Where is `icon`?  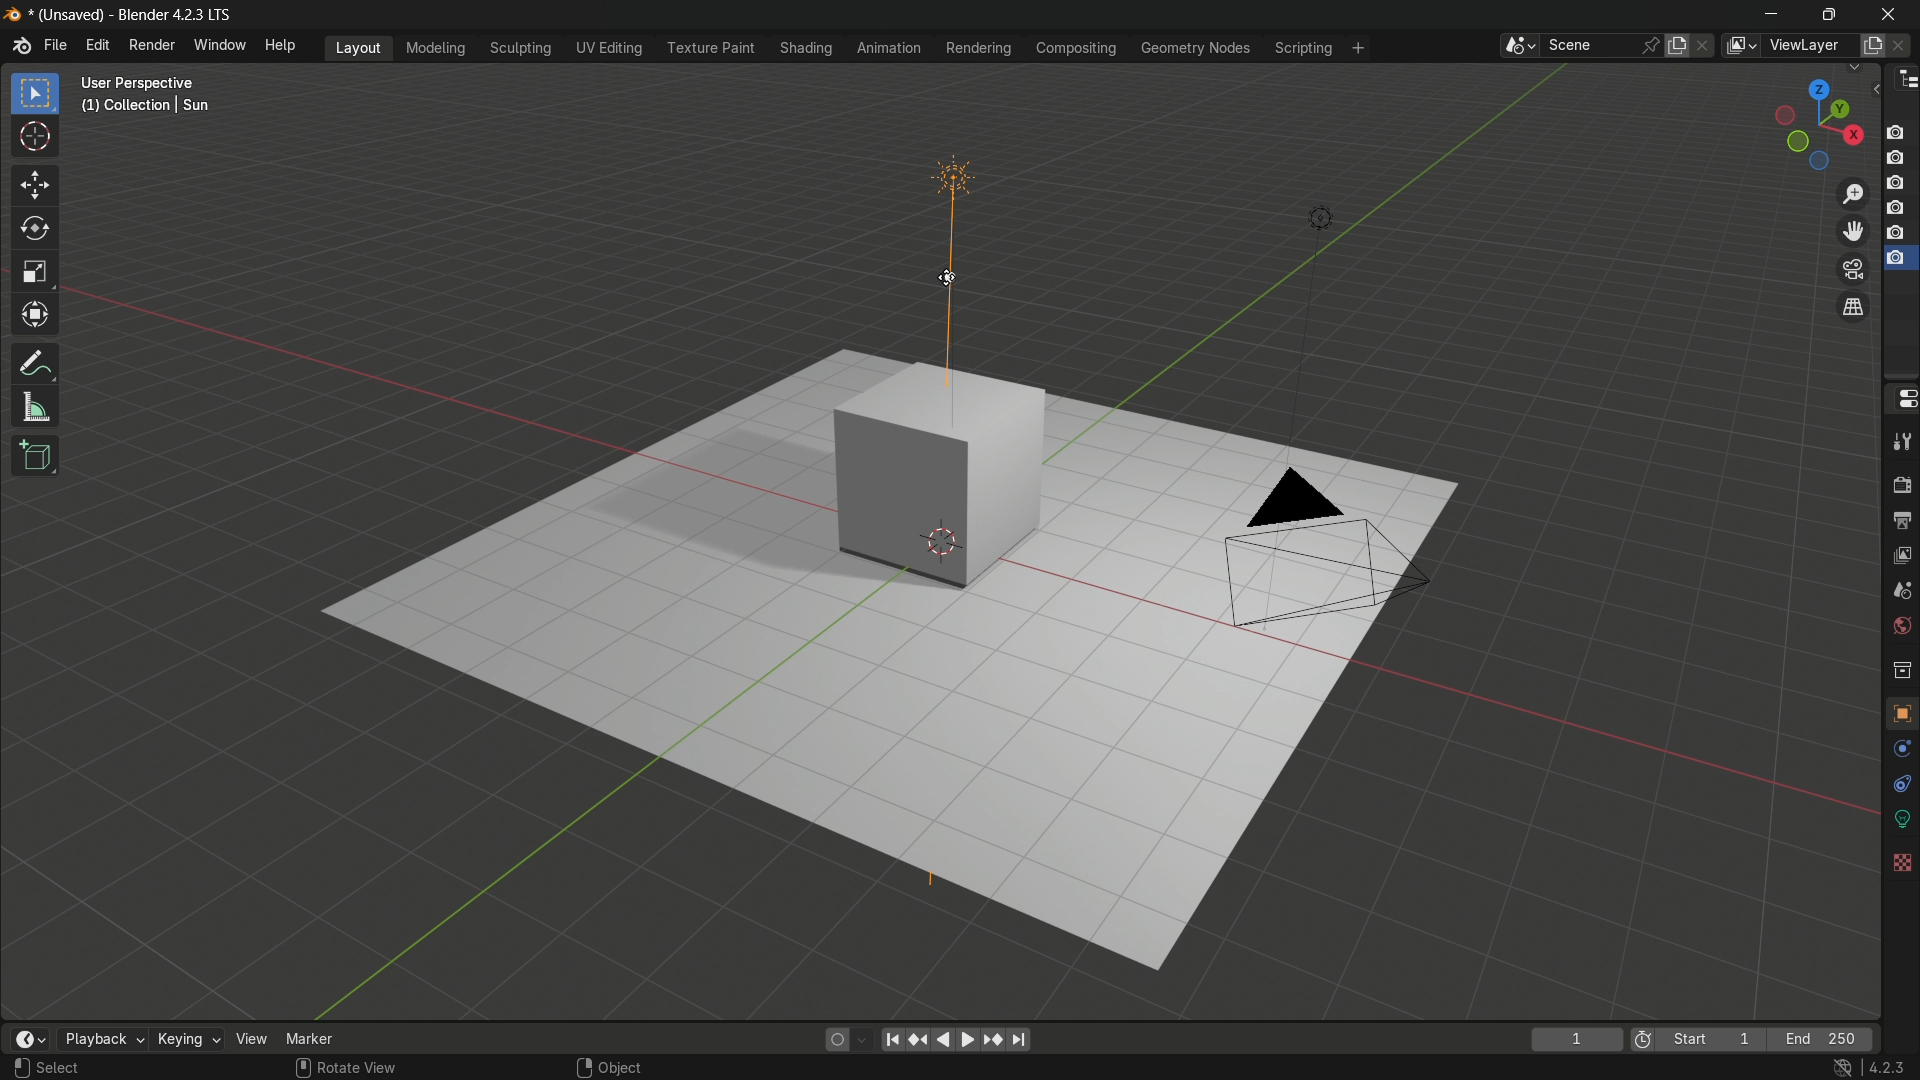
icon is located at coordinates (1641, 1036).